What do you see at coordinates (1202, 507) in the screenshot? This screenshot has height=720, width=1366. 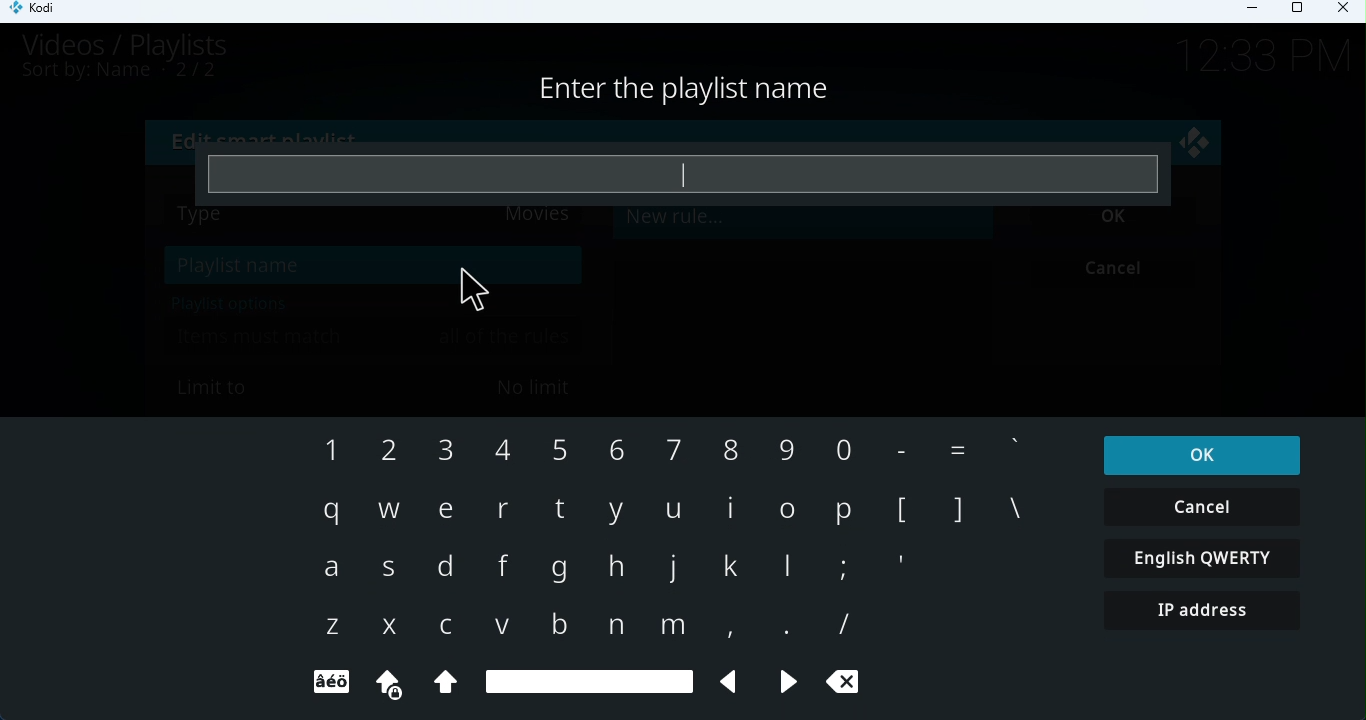 I see `Cancel` at bounding box center [1202, 507].